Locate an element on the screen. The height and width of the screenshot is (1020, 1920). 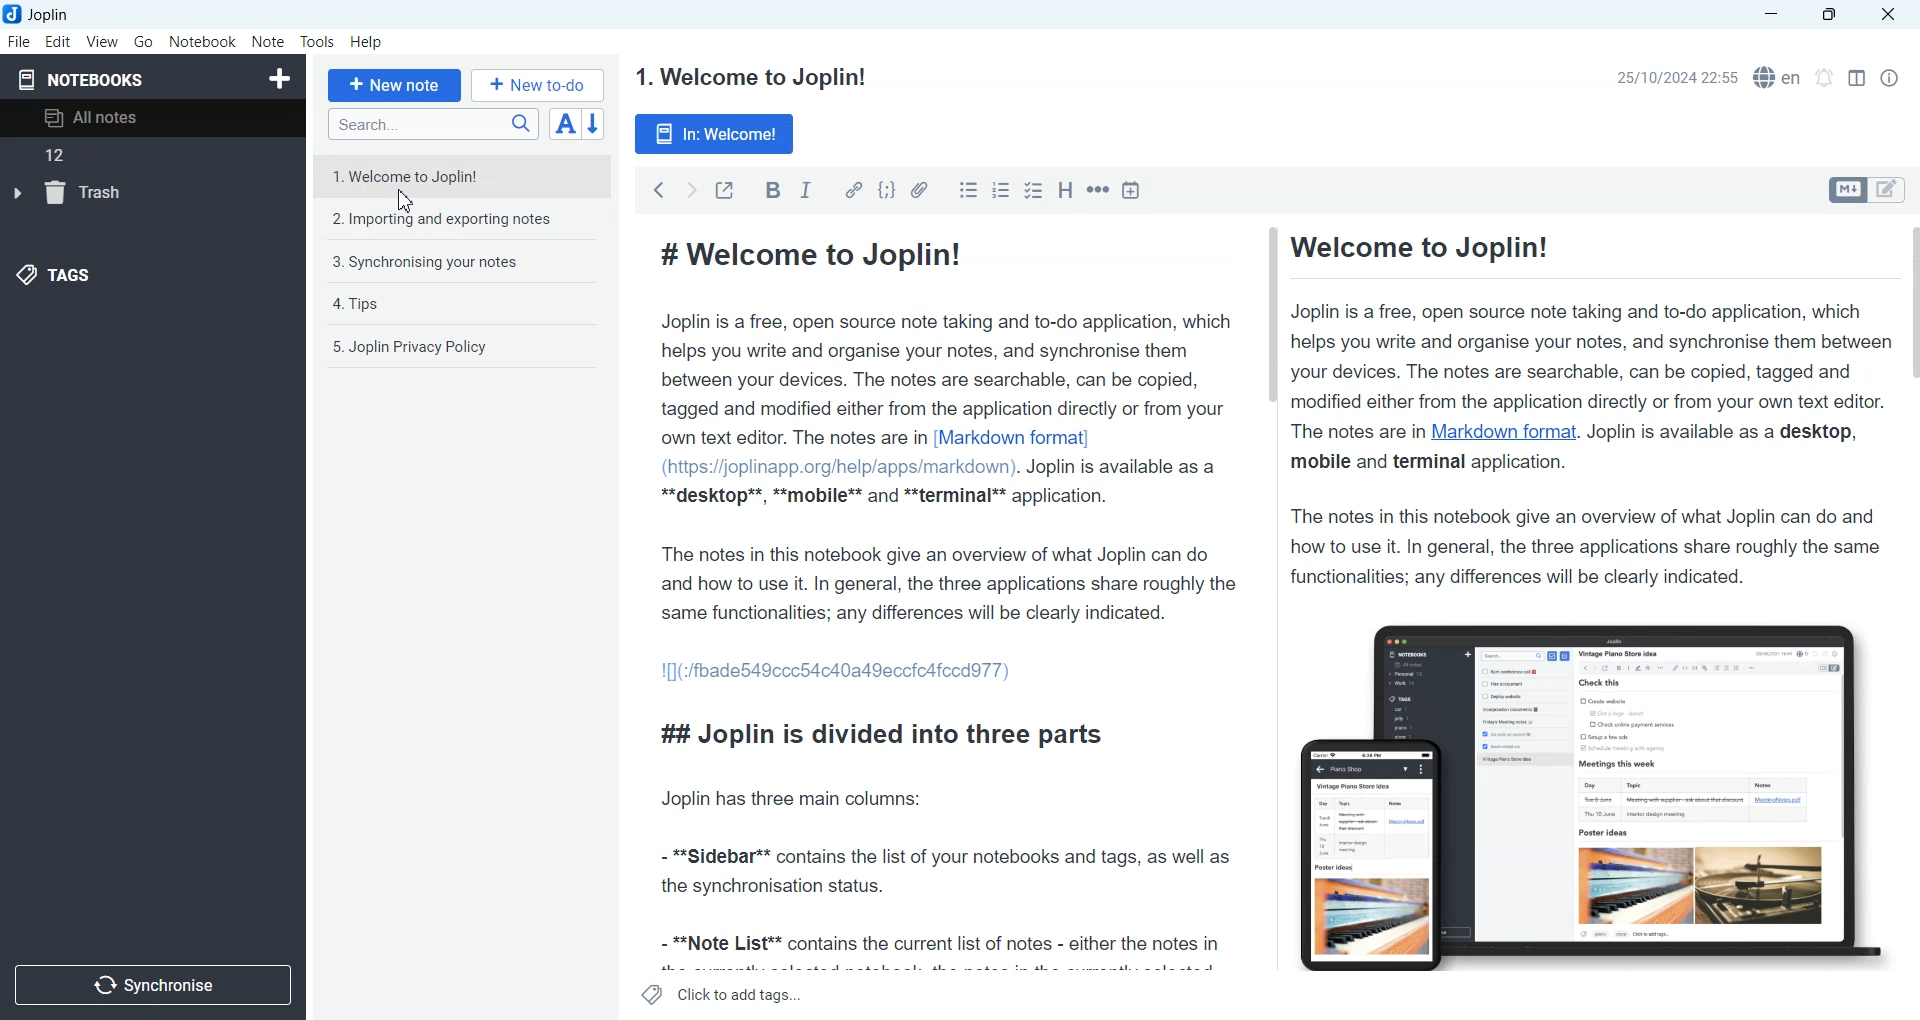
Toggle editor layout is located at coordinates (1856, 78).